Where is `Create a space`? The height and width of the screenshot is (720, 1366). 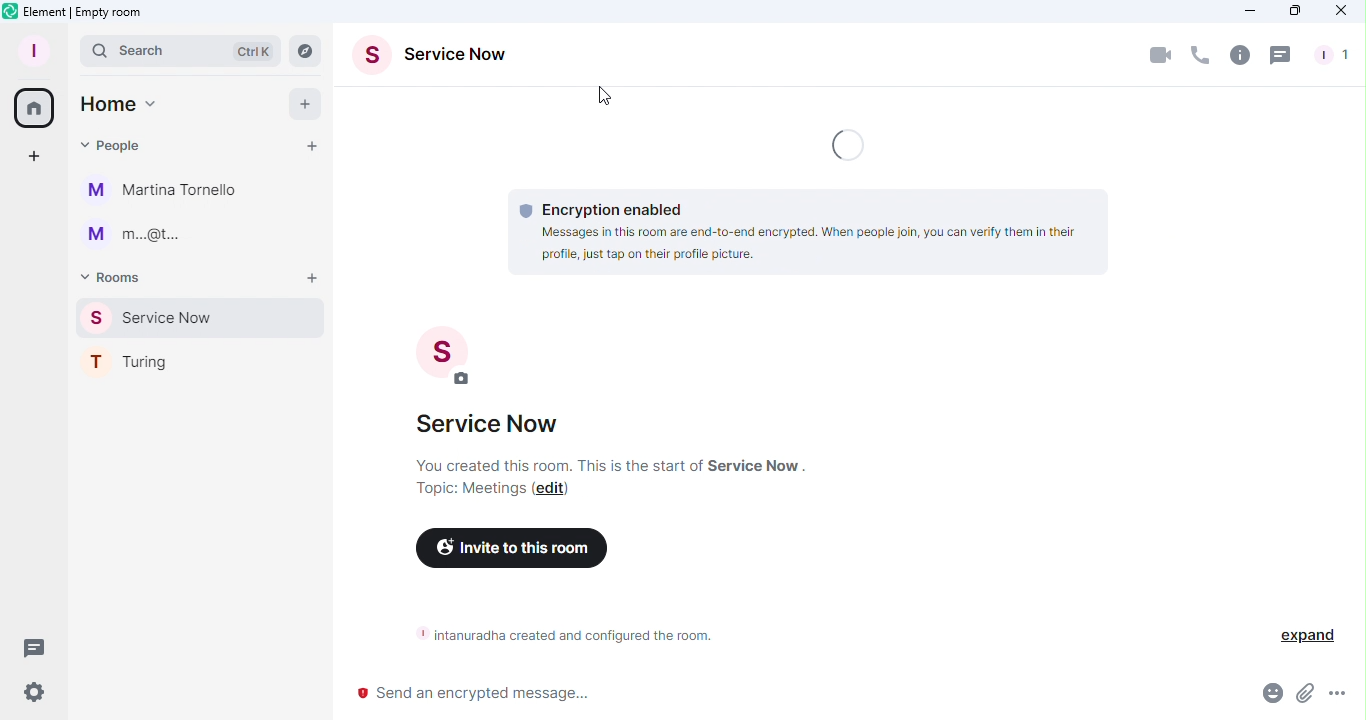
Create a space is located at coordinates (35, 157).